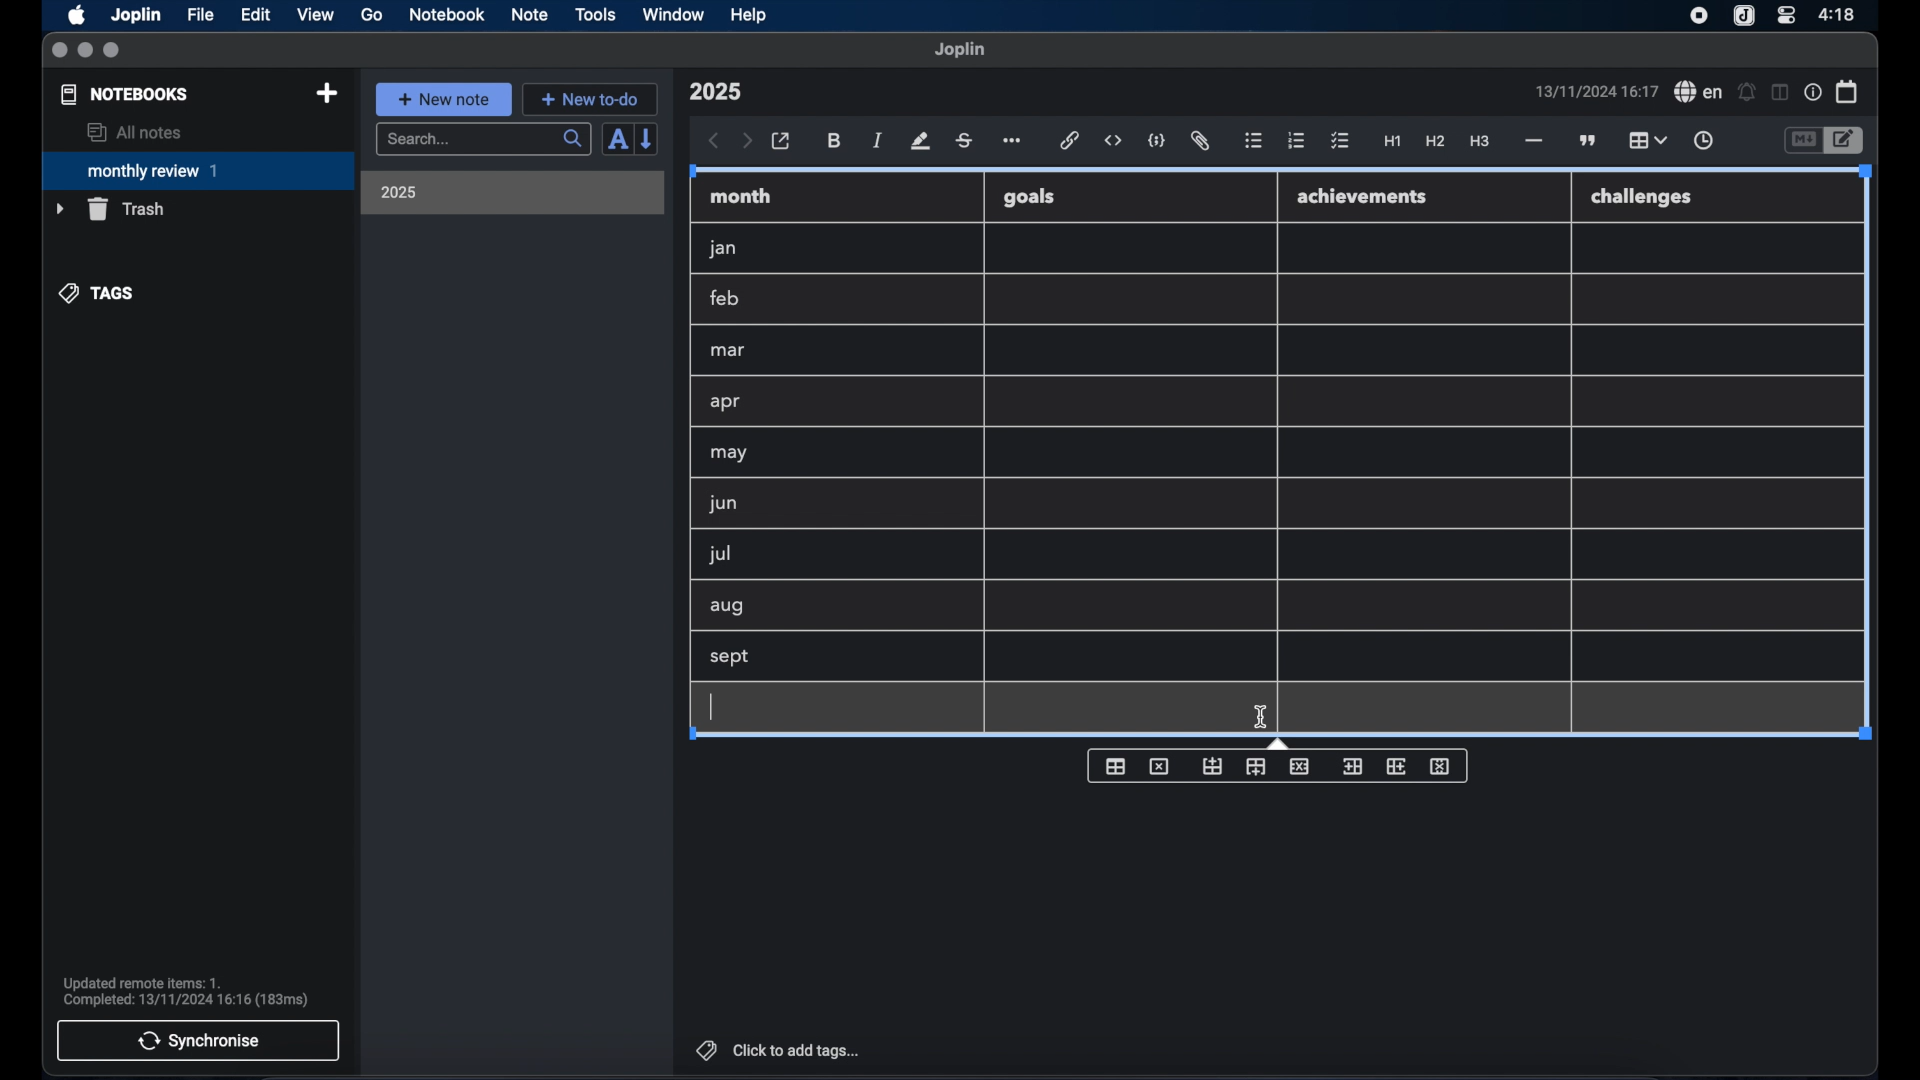  What do you see at coordinates (731, 658) in the screenshot?
I see `sept` at bounding box center [731, 658].